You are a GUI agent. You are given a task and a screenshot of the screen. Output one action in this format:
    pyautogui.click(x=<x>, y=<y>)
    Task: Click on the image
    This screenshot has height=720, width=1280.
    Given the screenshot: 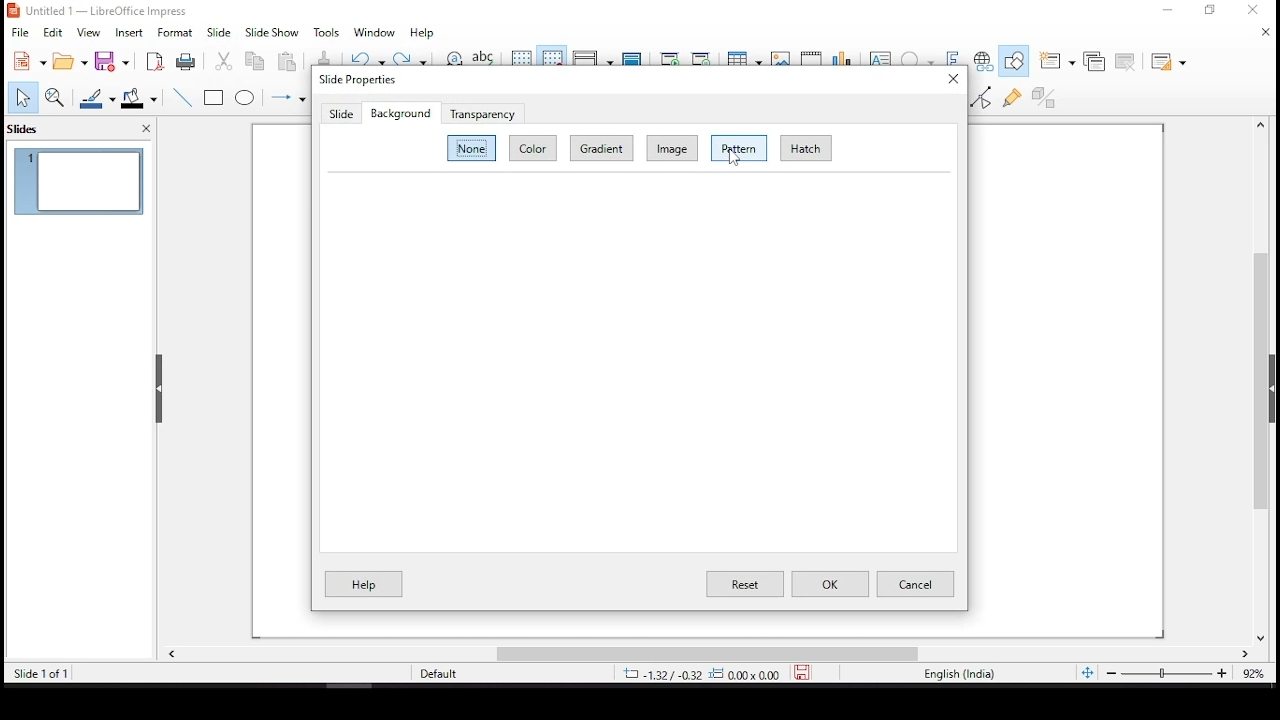 What is the action you would take?
    pyautogui.click(x=672, y=147)
    